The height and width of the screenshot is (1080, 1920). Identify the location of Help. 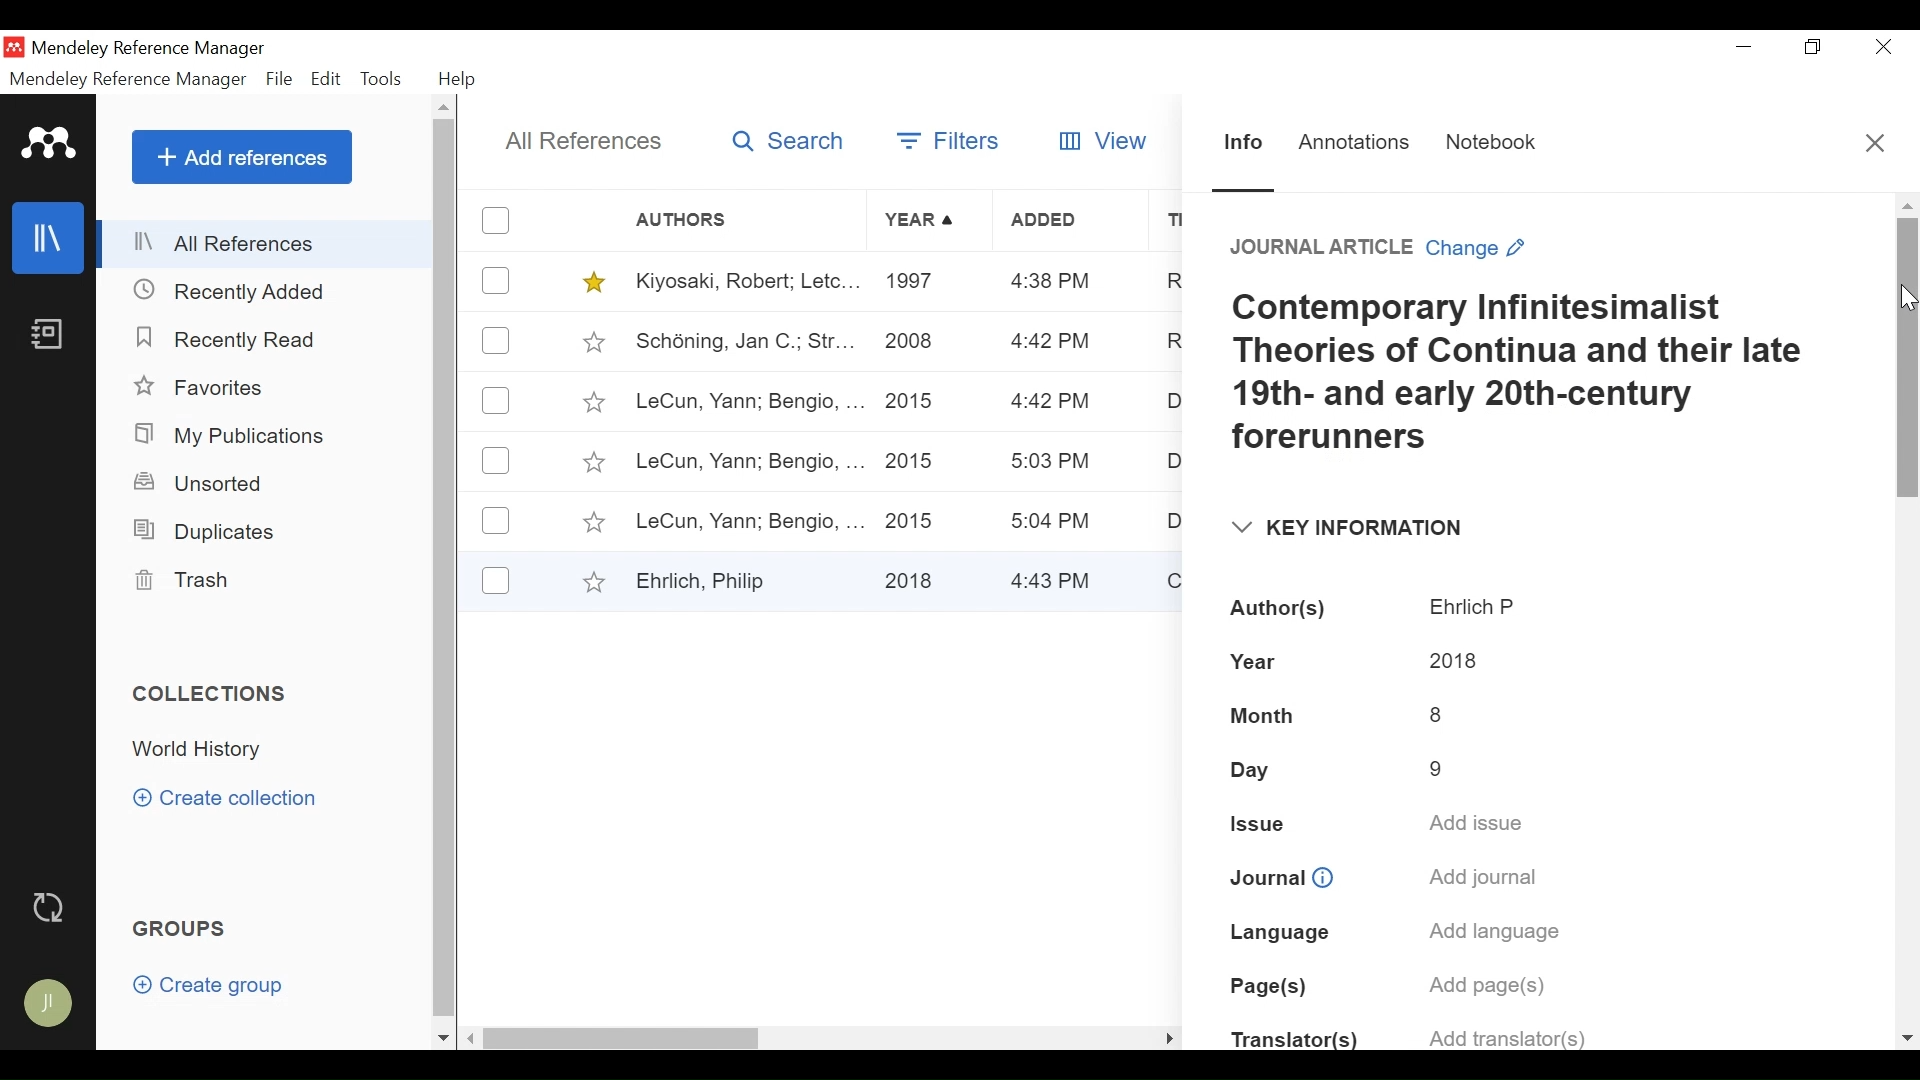
(457, 79).